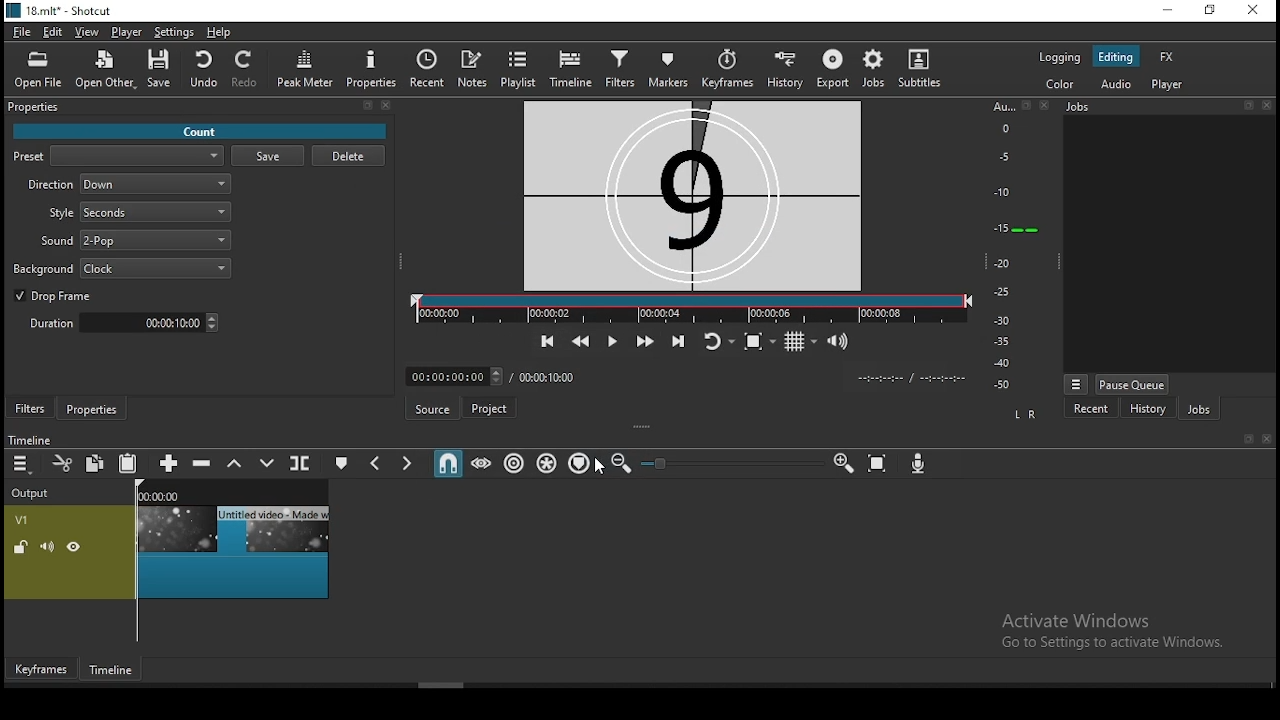 The height and width of the screenshot is (720, 1280). What do you see at coordinates (32, 407) in the screenshot?
I see `filters` at bounding box center [32, 407].